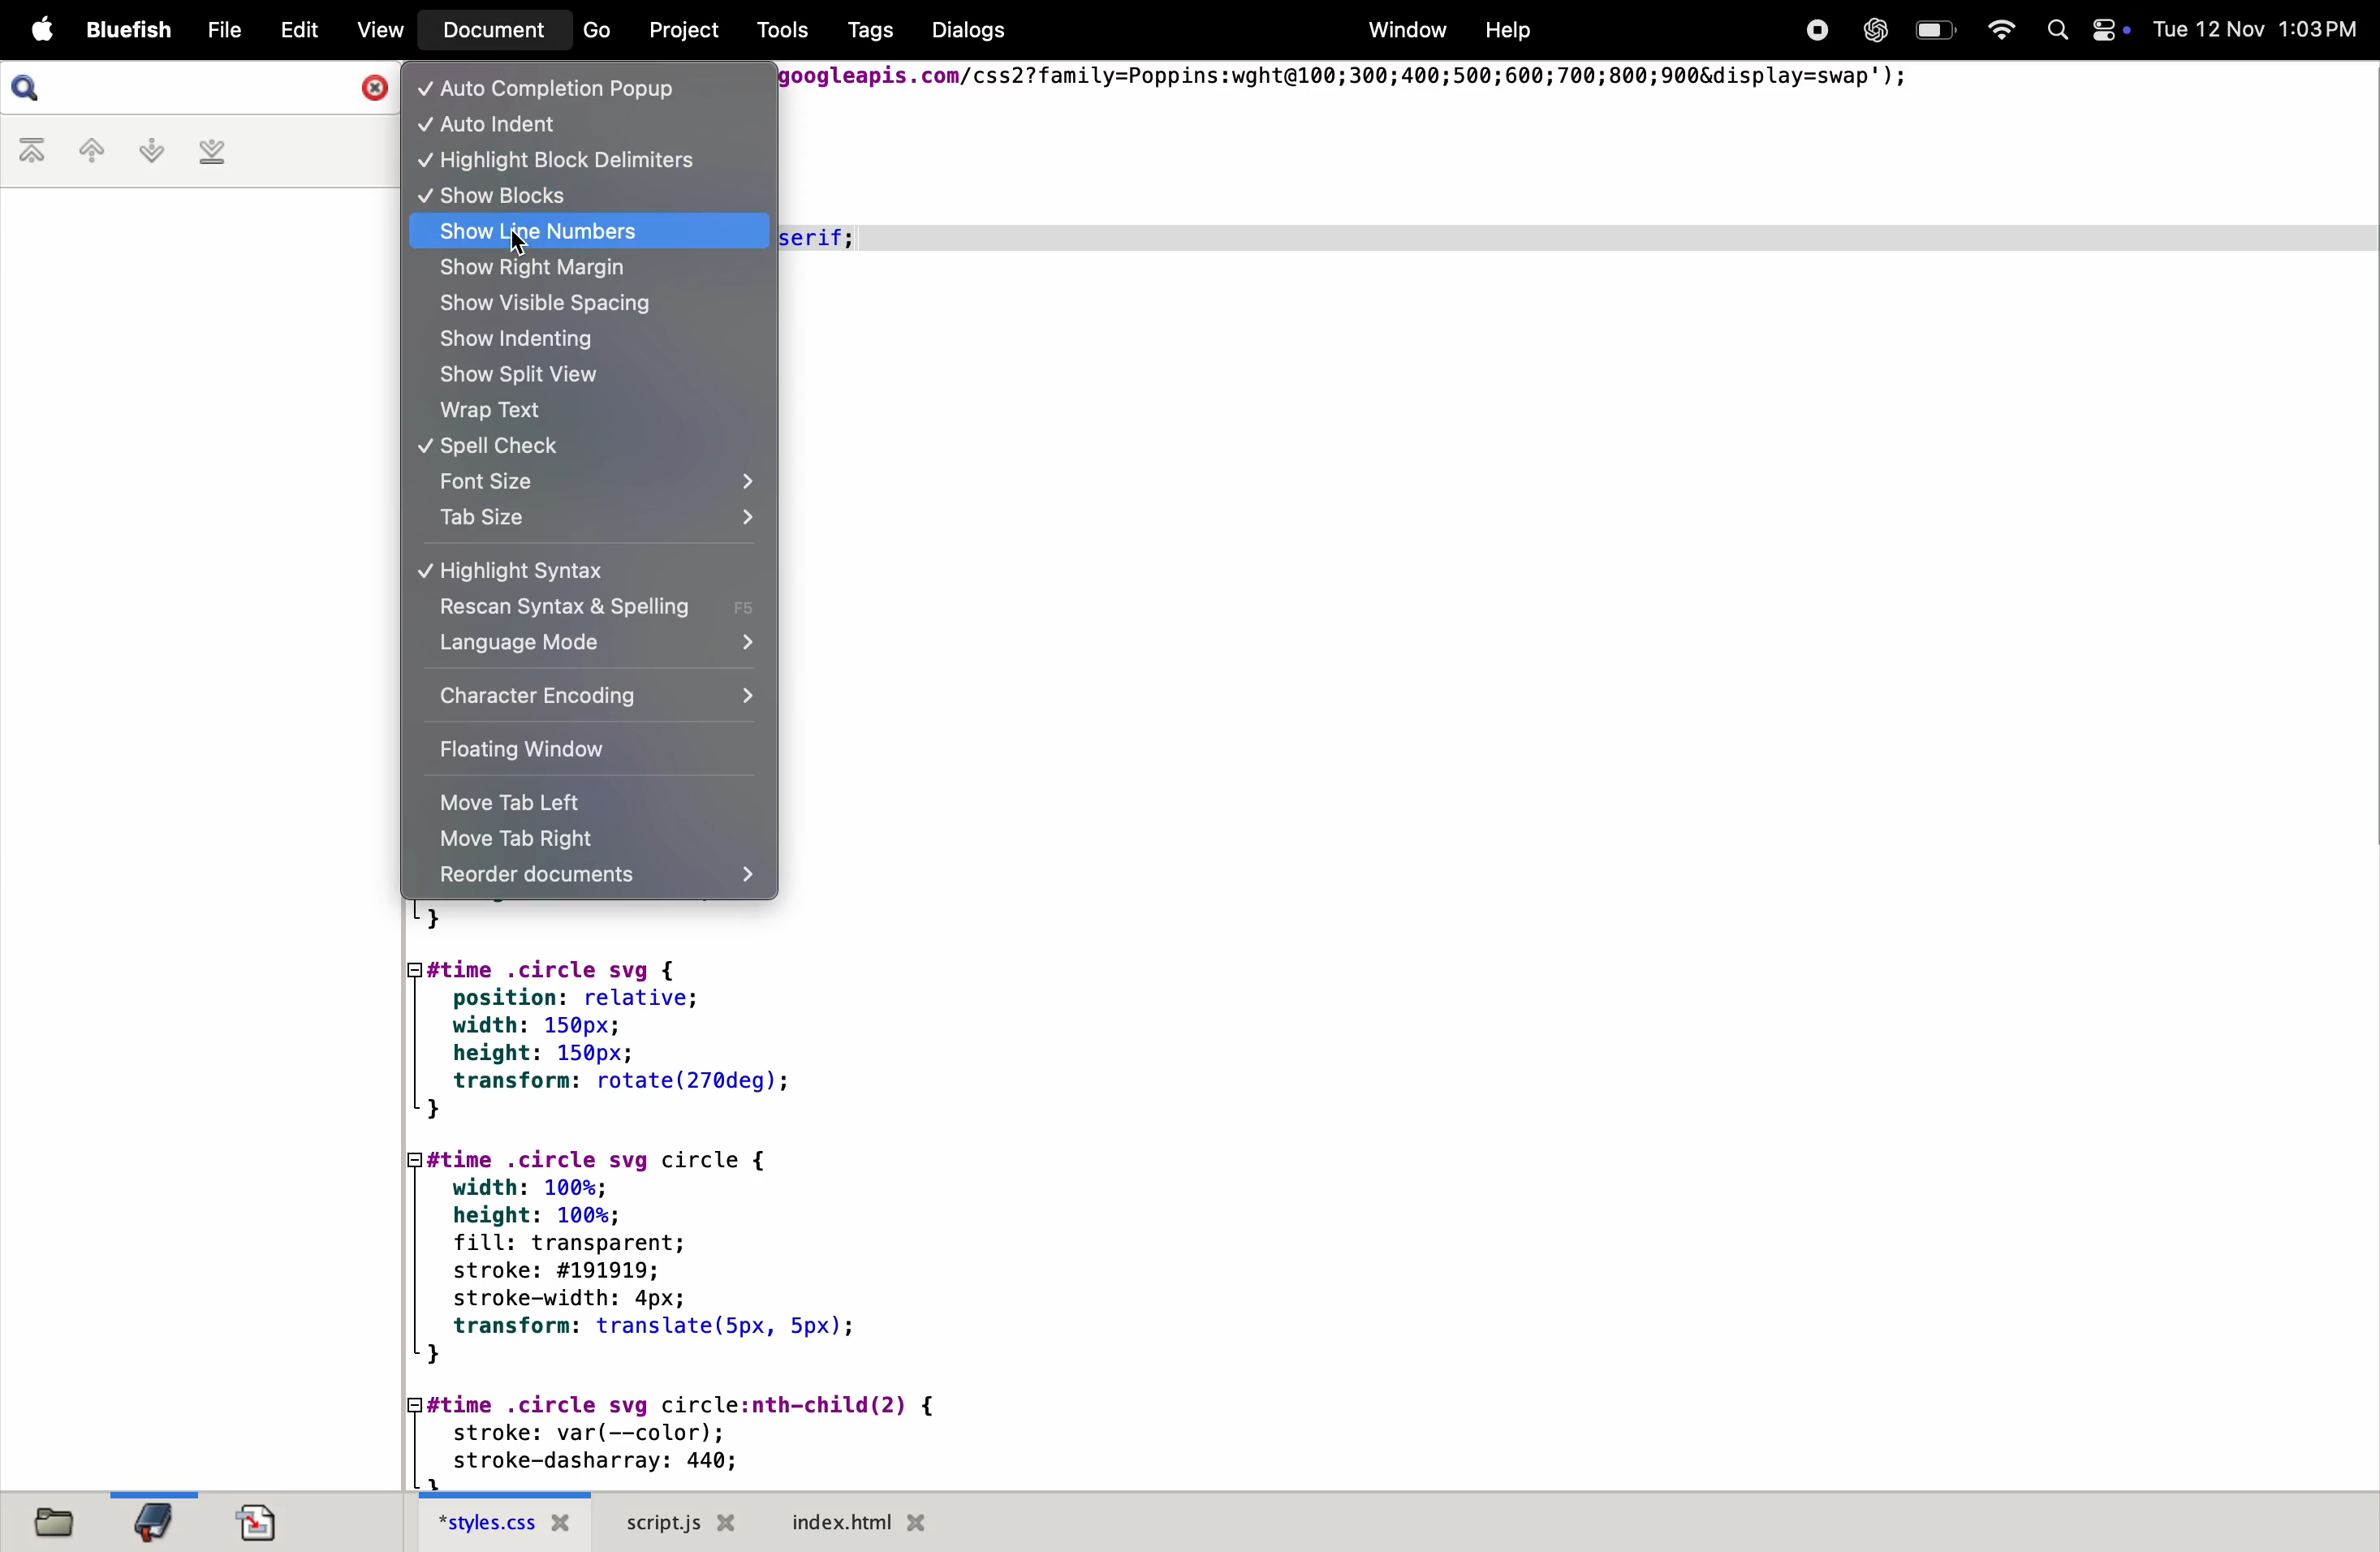 The height and width of the screenshot is (1552, 2380). What do you see at coordinates (587, 270) in the screenshot?
I see `show right margin` at bounding box center [587, 270].